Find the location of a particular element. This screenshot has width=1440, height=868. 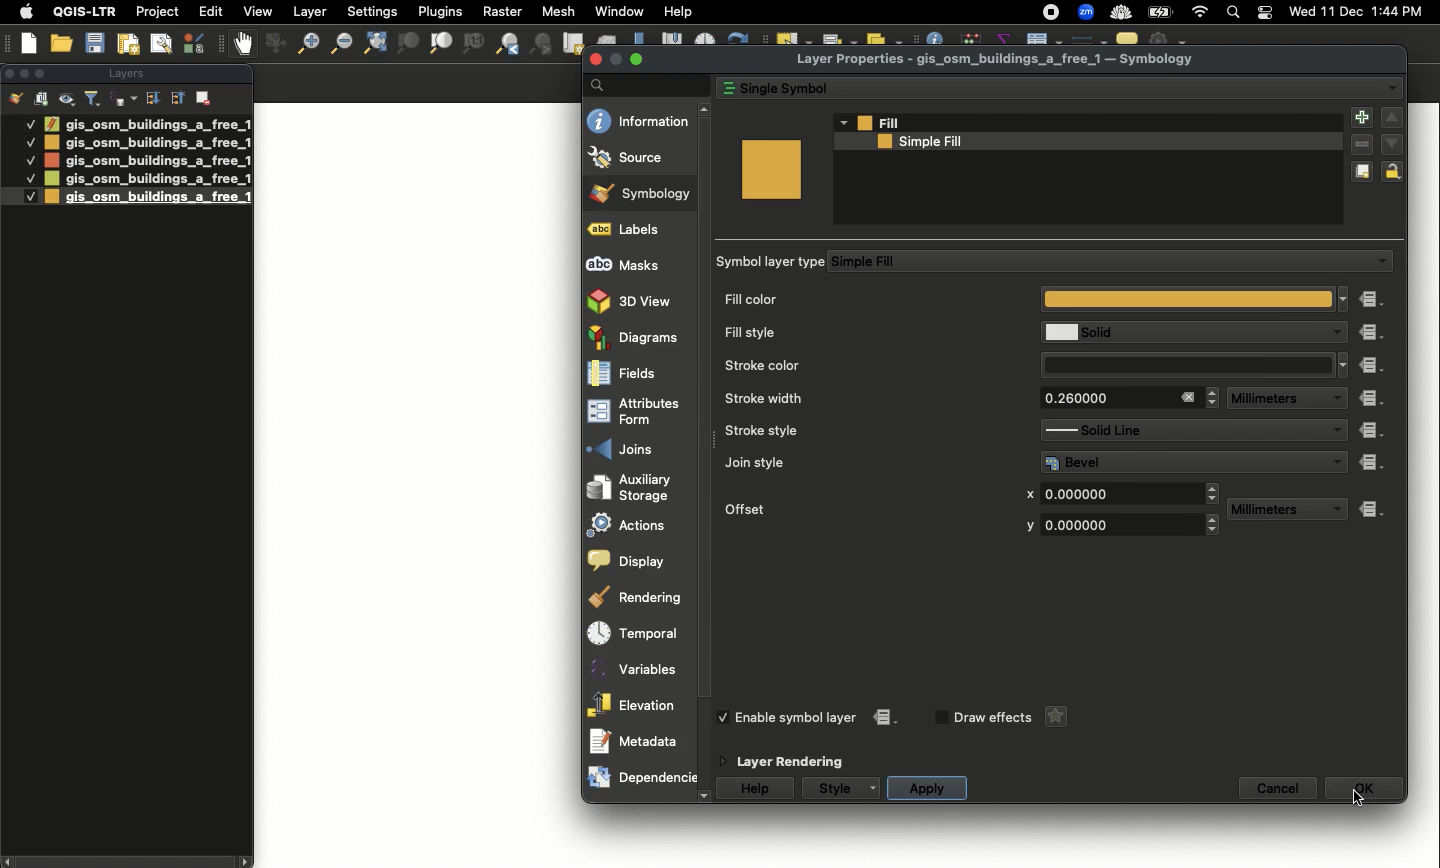

Open the layer styling panel is located at coordinates (16, 99).